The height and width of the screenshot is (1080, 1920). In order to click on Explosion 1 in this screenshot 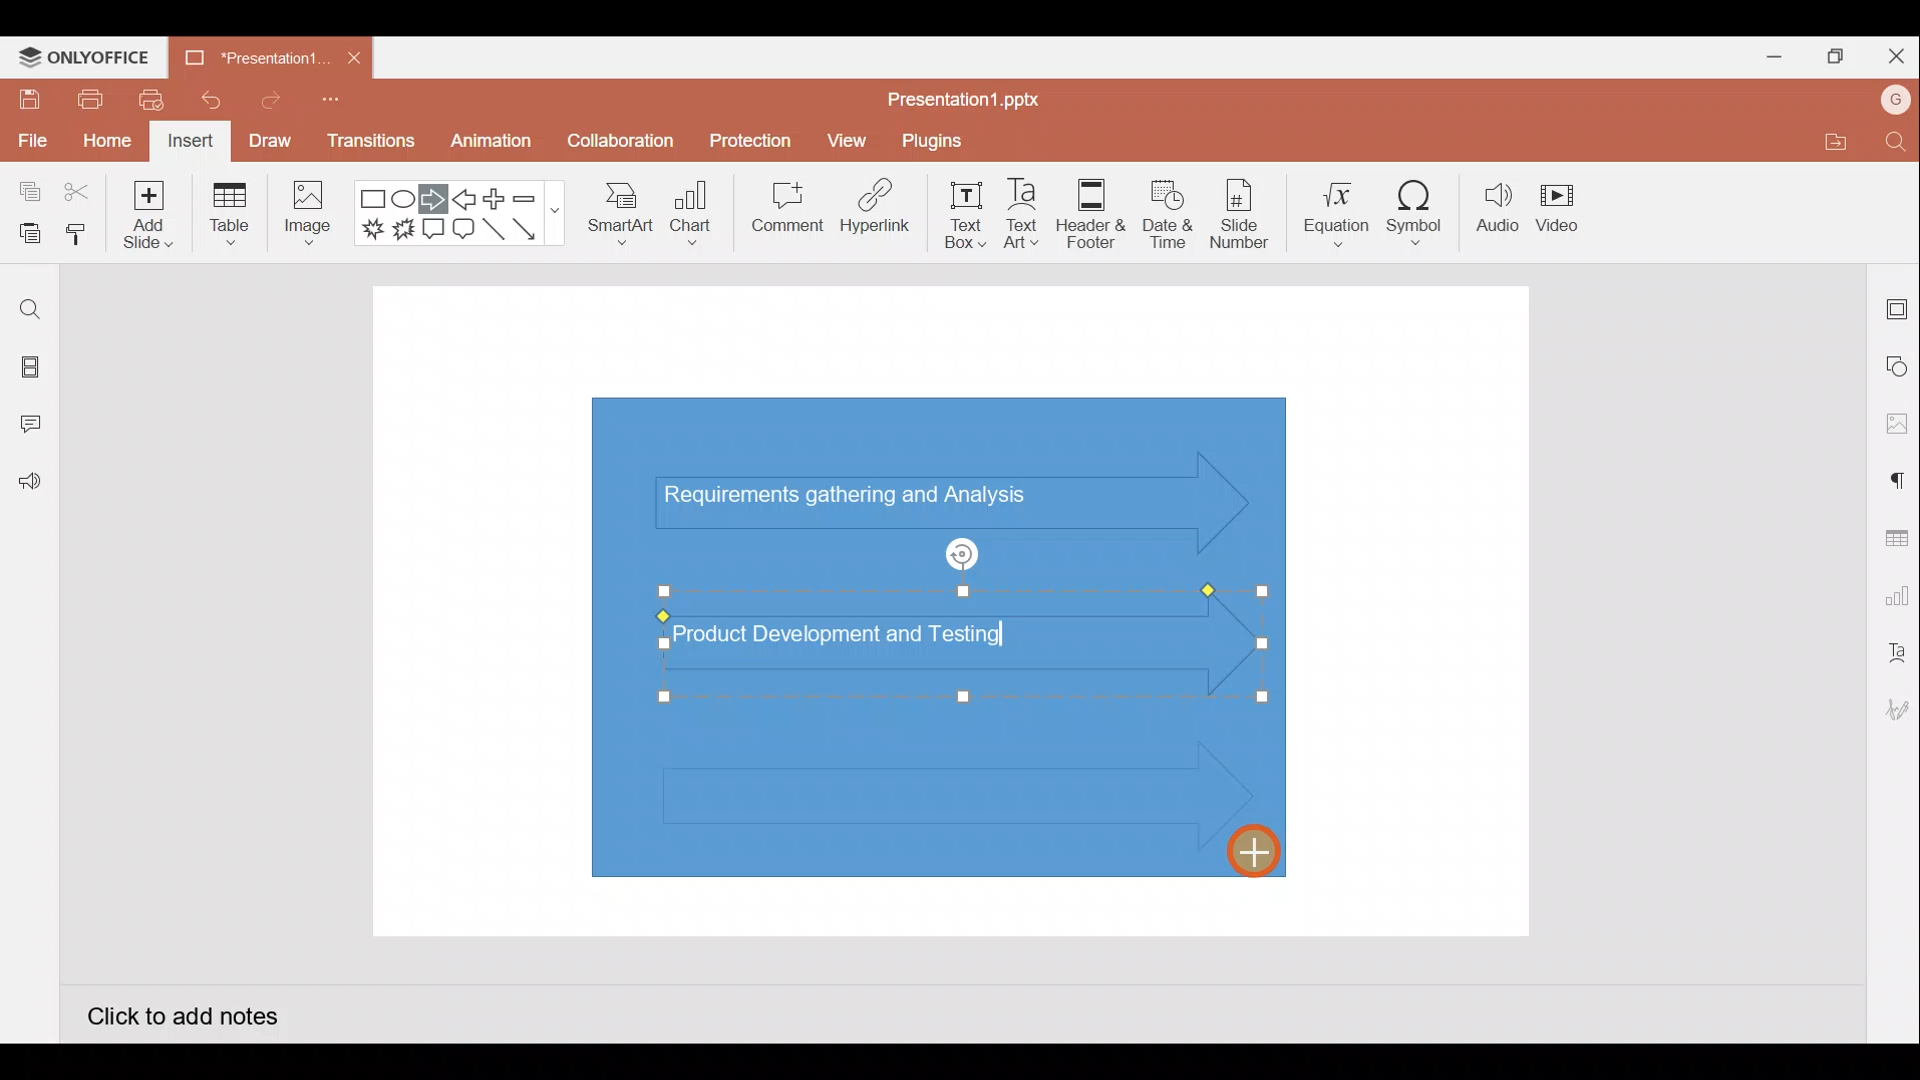, I will do `click(373, 228)`.